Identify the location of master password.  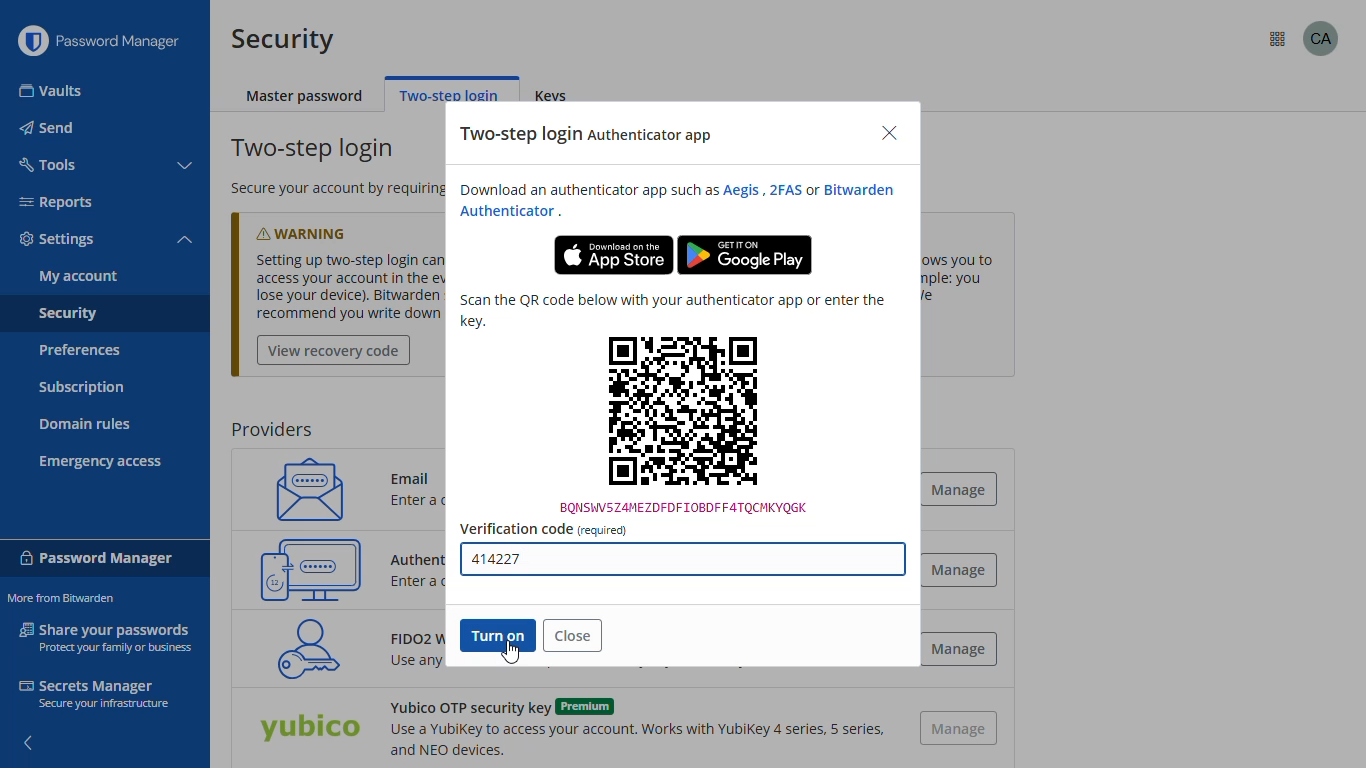
(306, 97).